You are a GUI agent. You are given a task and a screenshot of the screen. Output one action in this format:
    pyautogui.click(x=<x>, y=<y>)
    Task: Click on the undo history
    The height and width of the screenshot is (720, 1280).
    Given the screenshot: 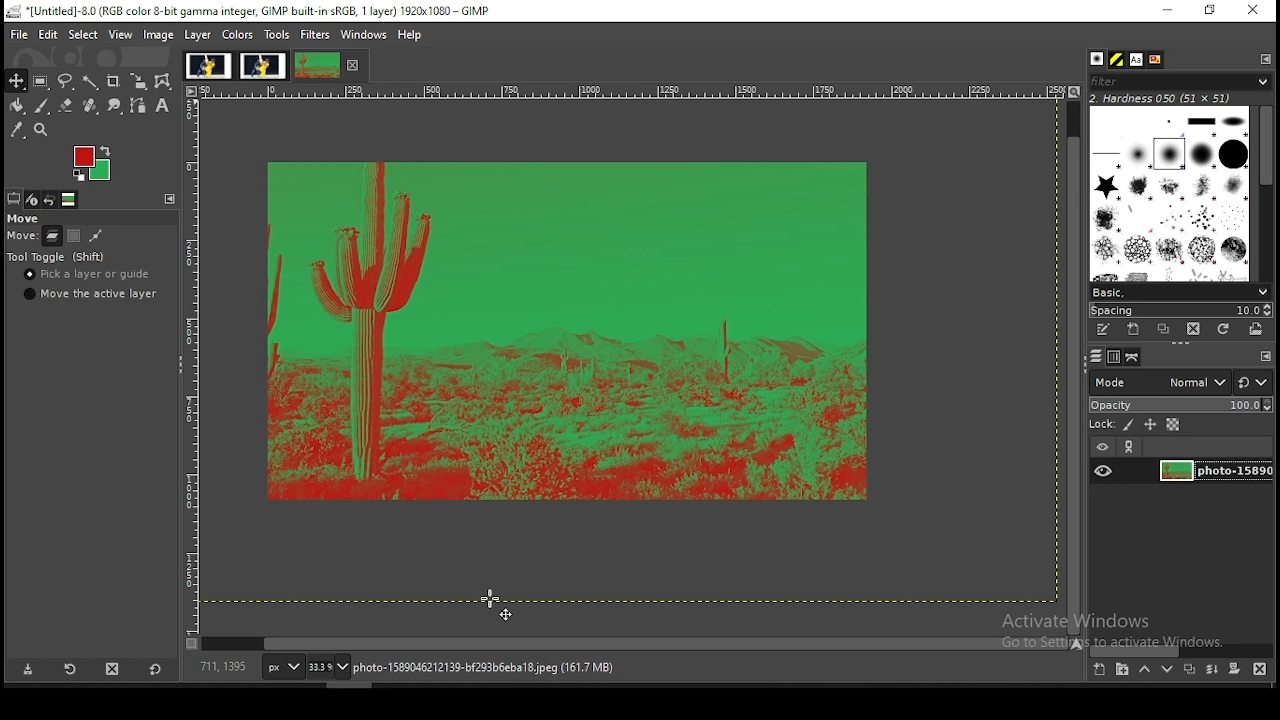 What is the action you would take?
    pyautogui.click(x=52, y=200)
    